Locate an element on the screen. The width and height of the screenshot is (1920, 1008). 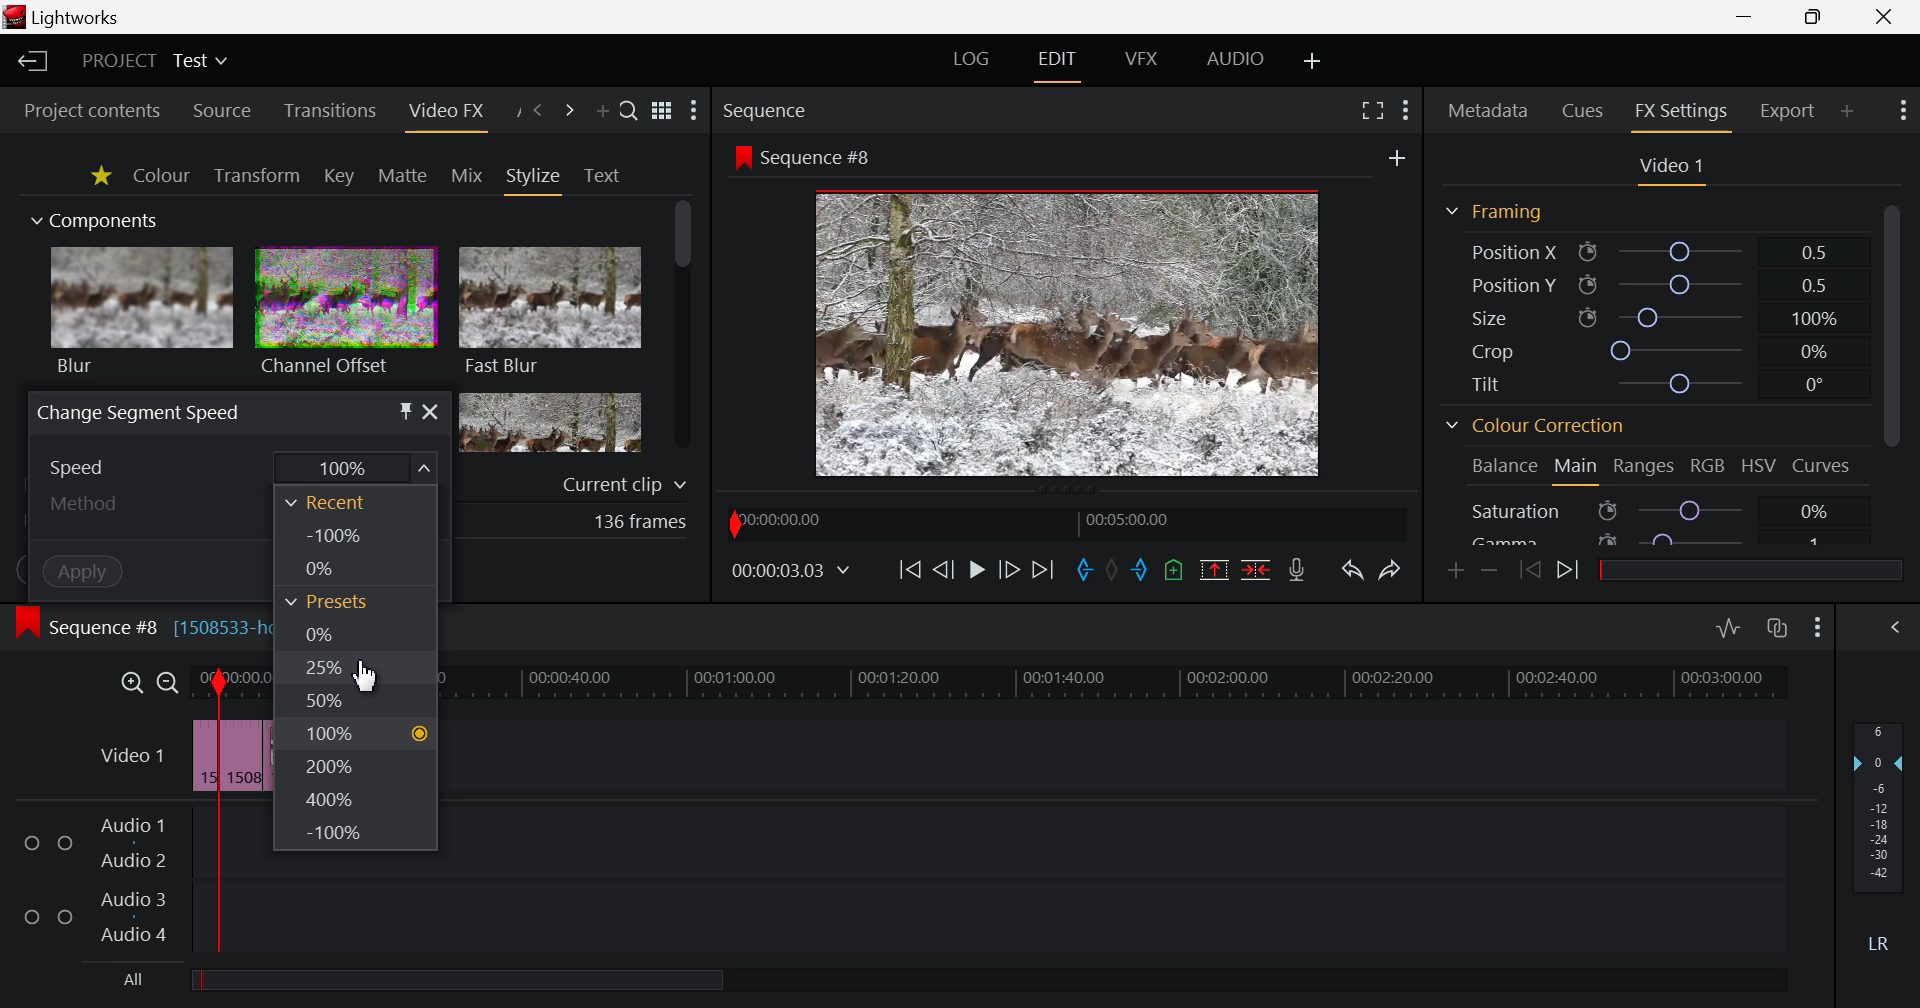
Full Screen is located at coordinates (1368, 114).